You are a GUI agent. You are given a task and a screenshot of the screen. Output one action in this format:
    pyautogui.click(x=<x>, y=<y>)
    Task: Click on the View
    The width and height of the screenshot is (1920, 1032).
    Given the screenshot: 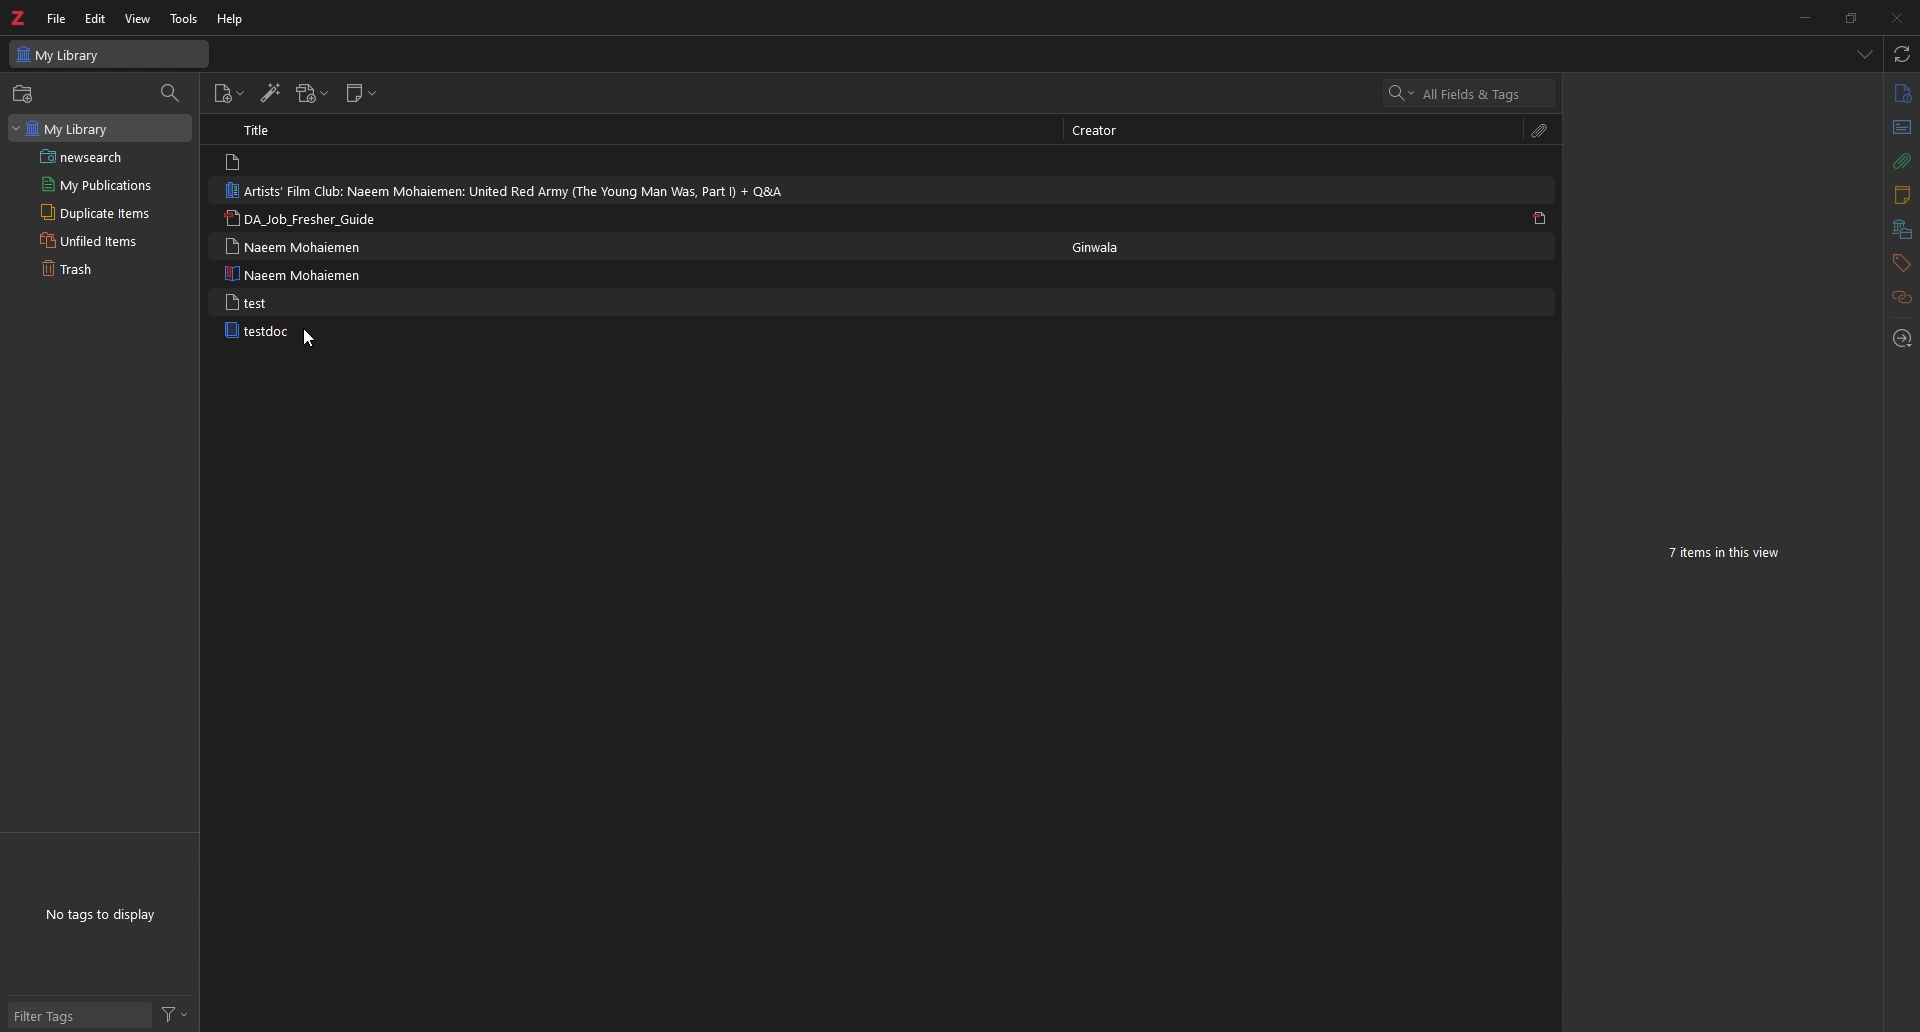 What is the action you would take?
    pyautogui.click(x=137, y=20)
    